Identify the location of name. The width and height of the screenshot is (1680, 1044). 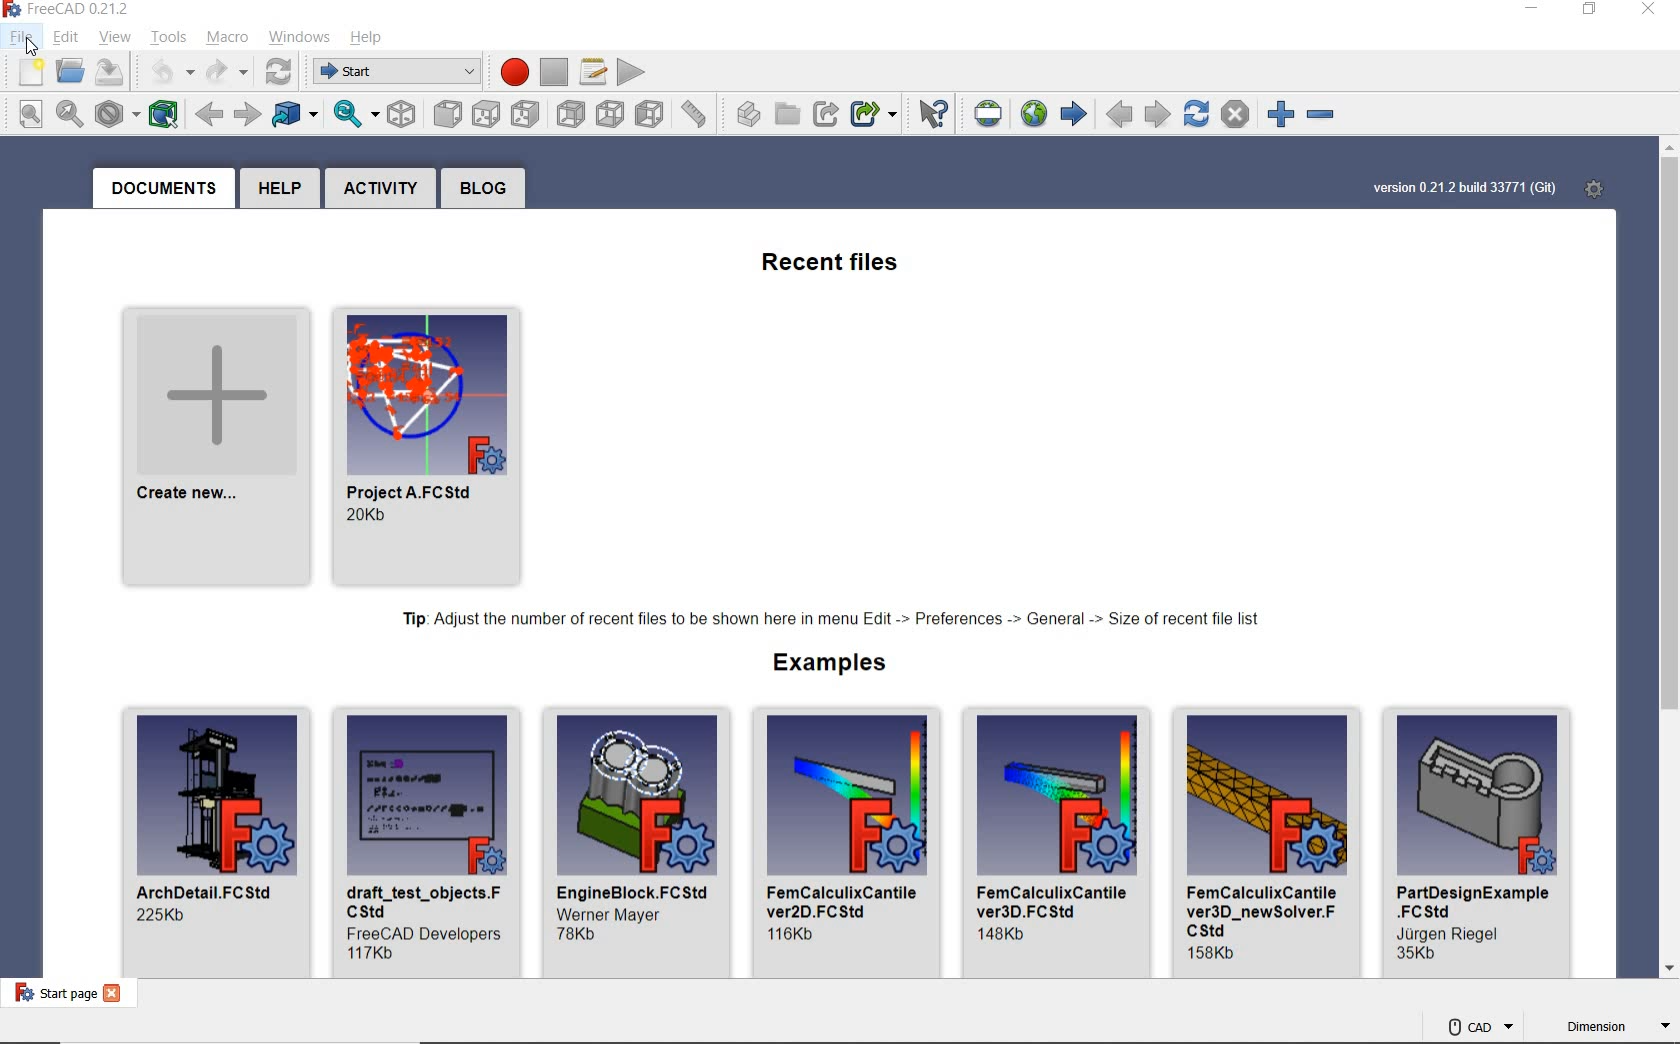
(1475, 902).